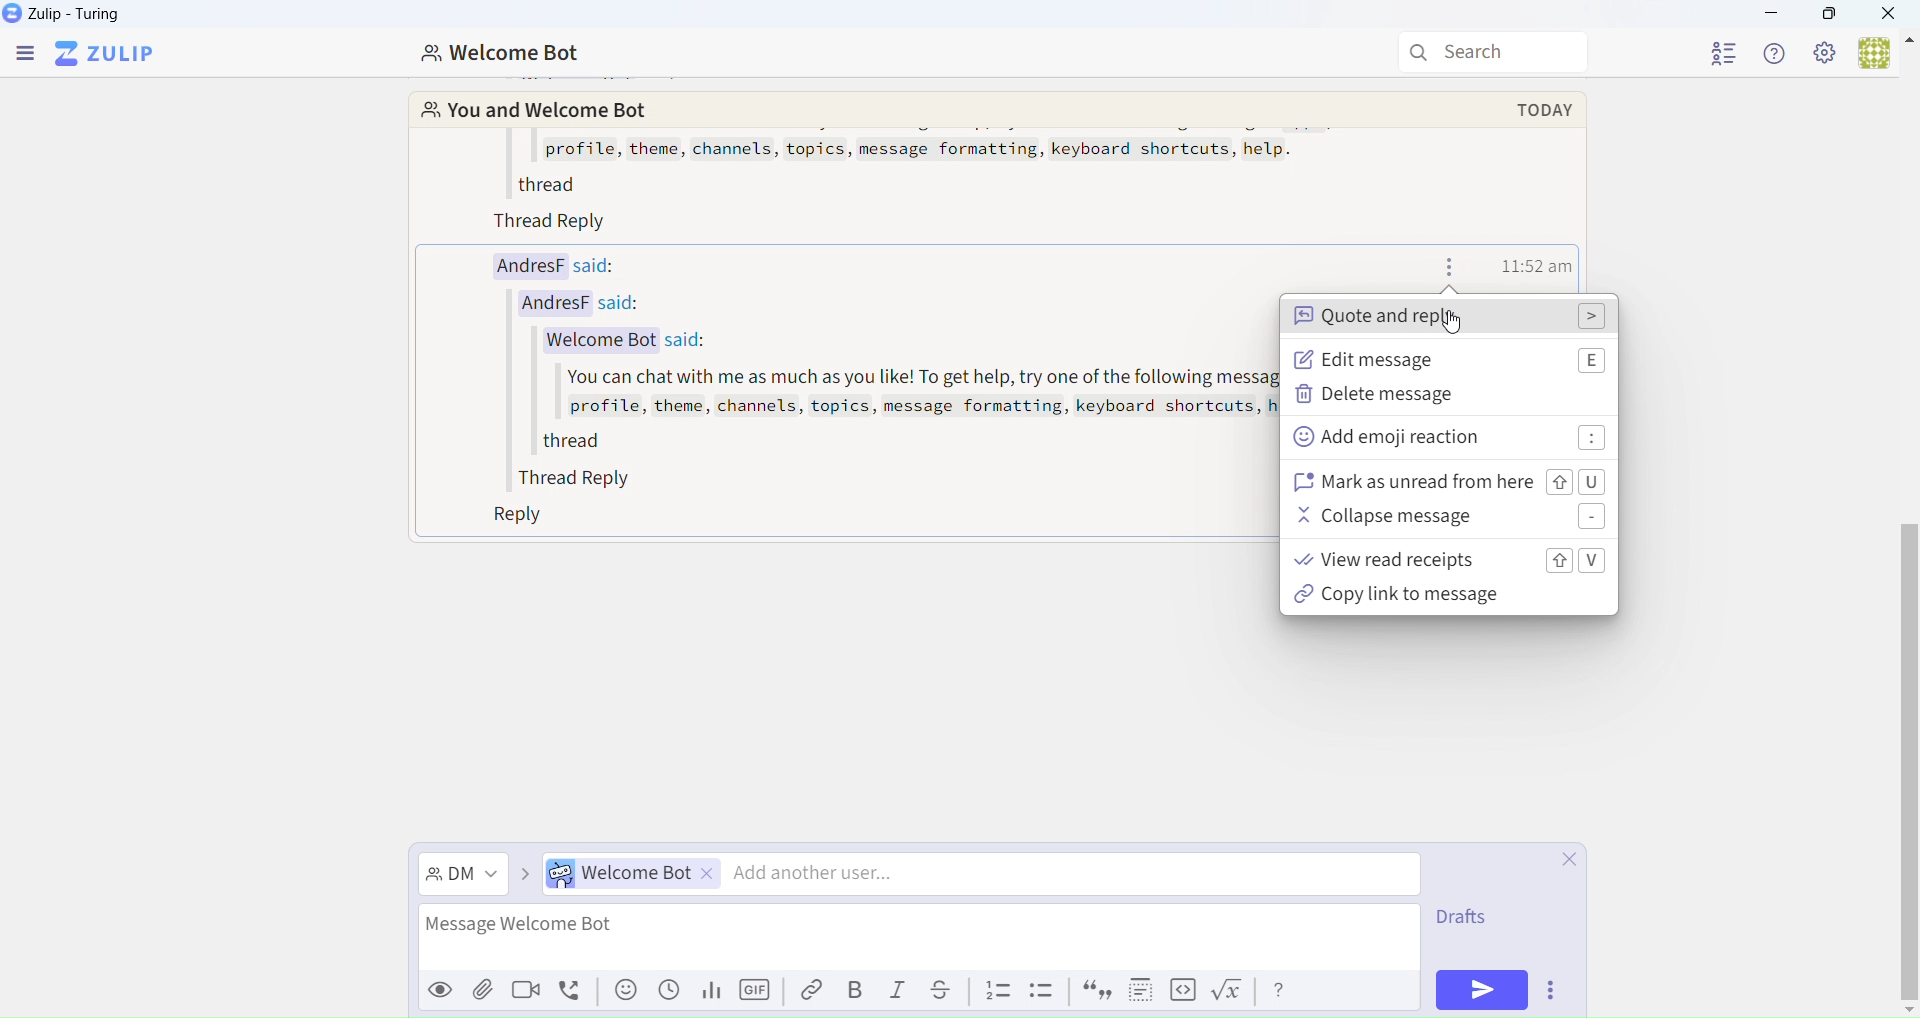  Describe the element at coordinates (1824, 52) in the screenshot. I see `Settings` at that location.